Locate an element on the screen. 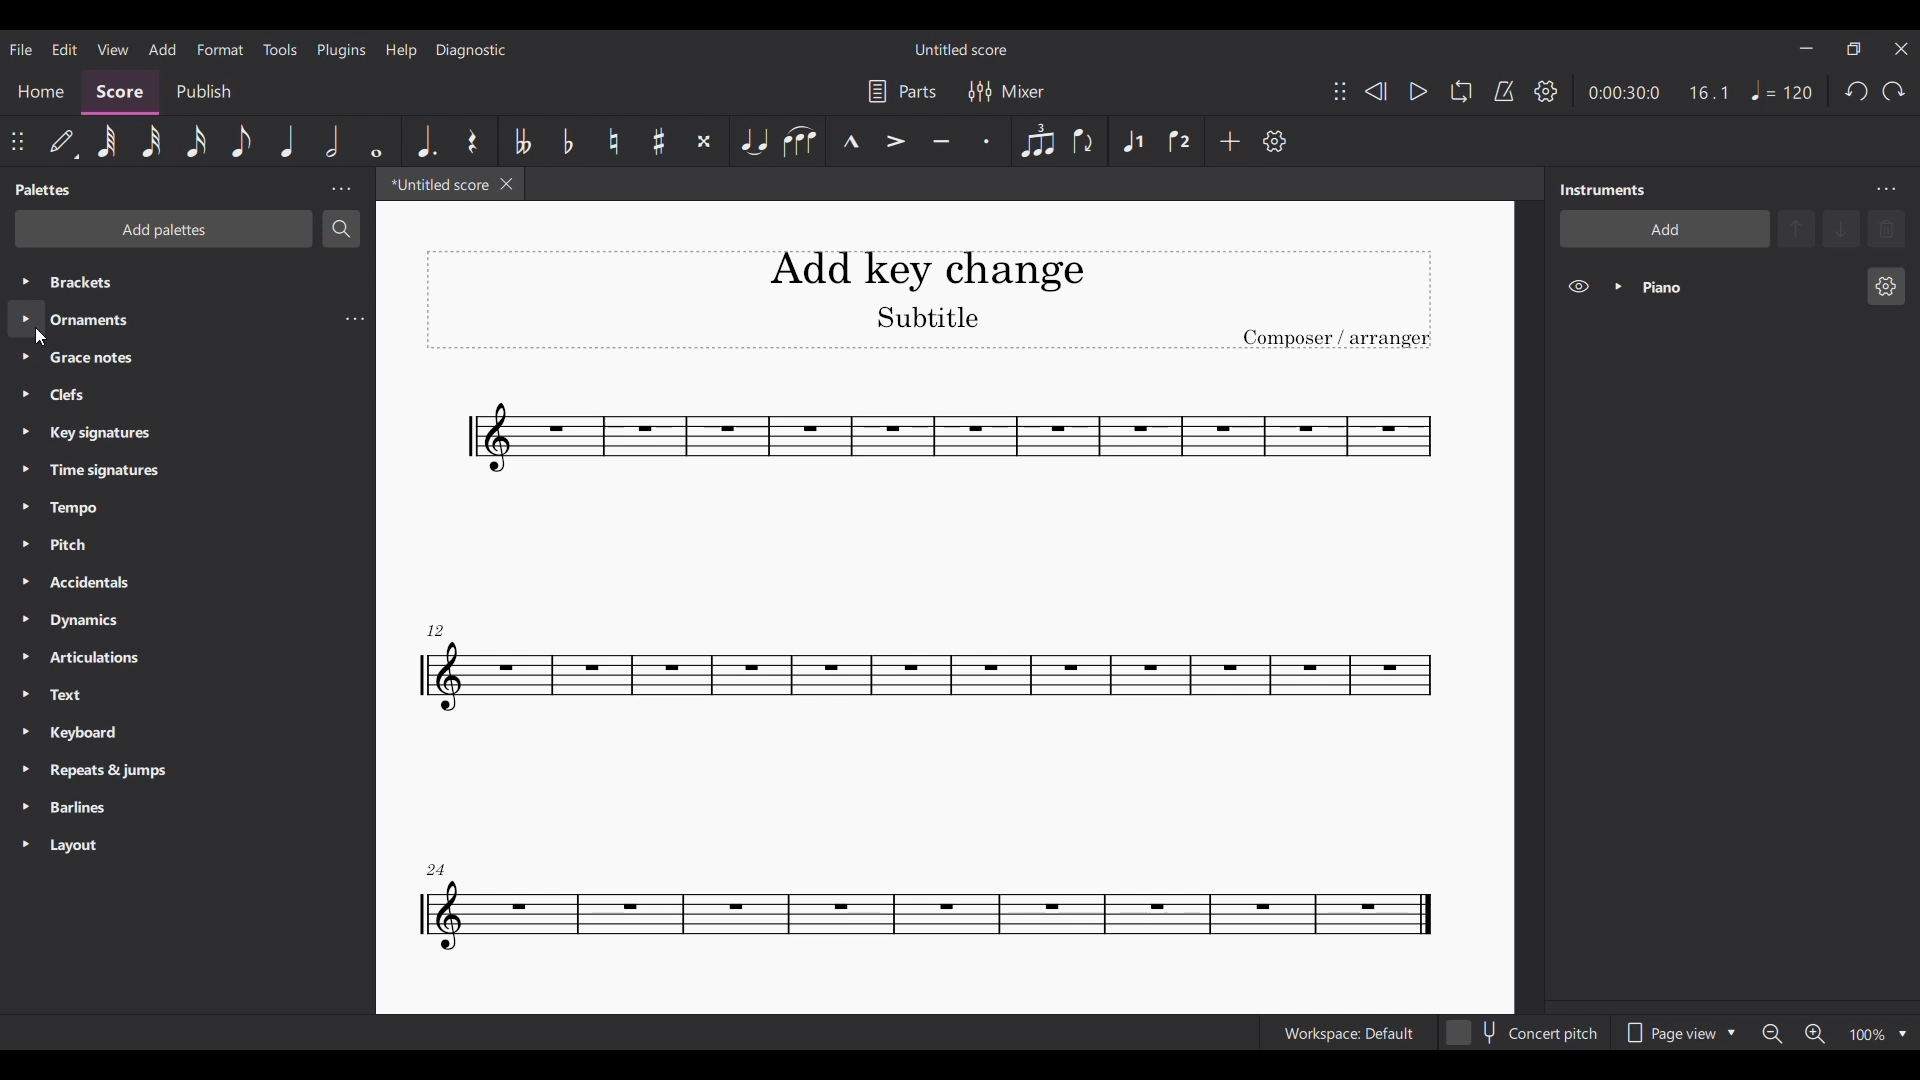  Current tab is located at coordinates (436, 184).